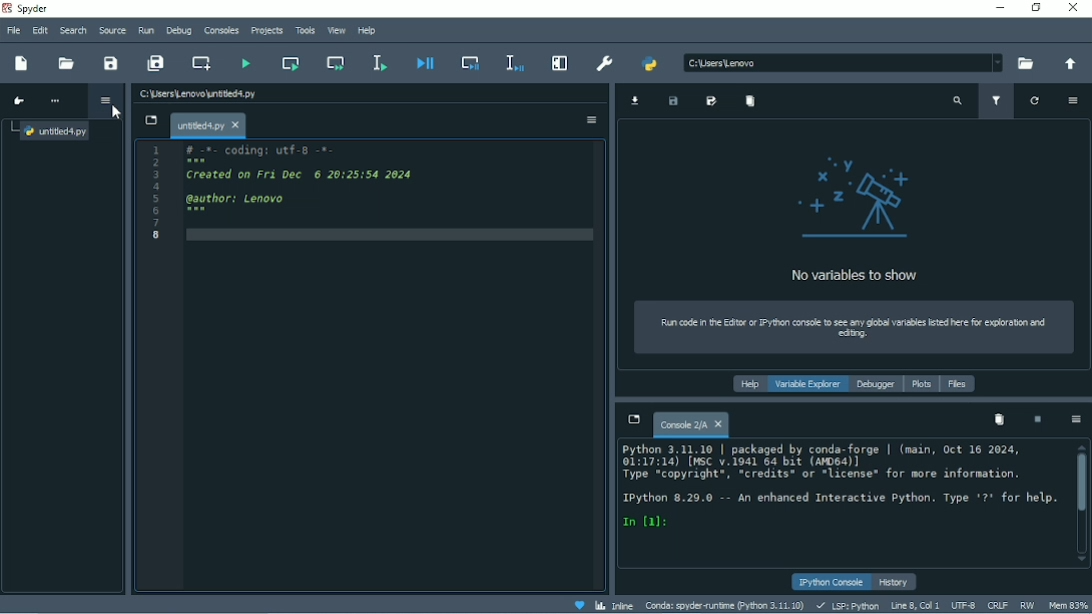 This screenshot has width=1092, height=614. Describe the element at coordinates (998, 419) in the screenshot. I see `Remove all variables from namespace` at that location.